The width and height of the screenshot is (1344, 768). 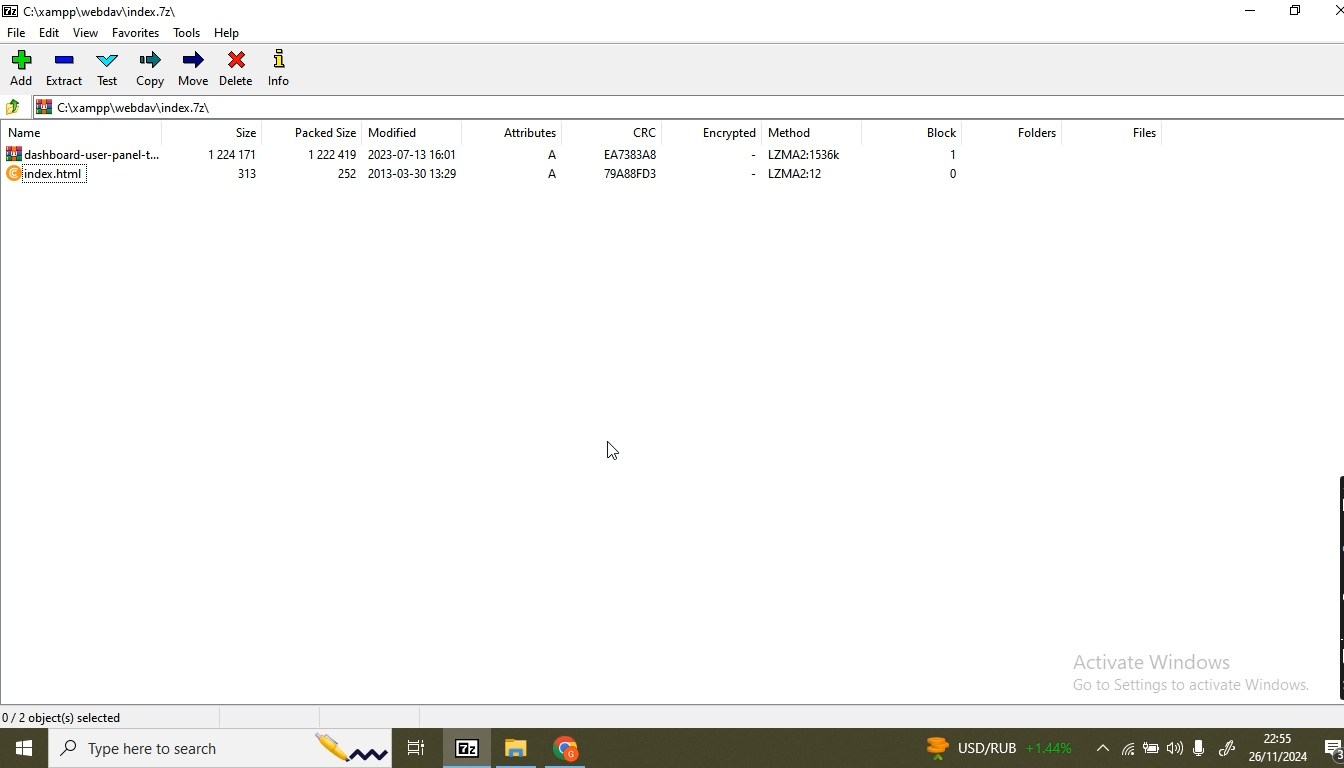 What do you see at coordinates (109, 70) in the screenshot?
I see `test` at bounding box center [109, 70].